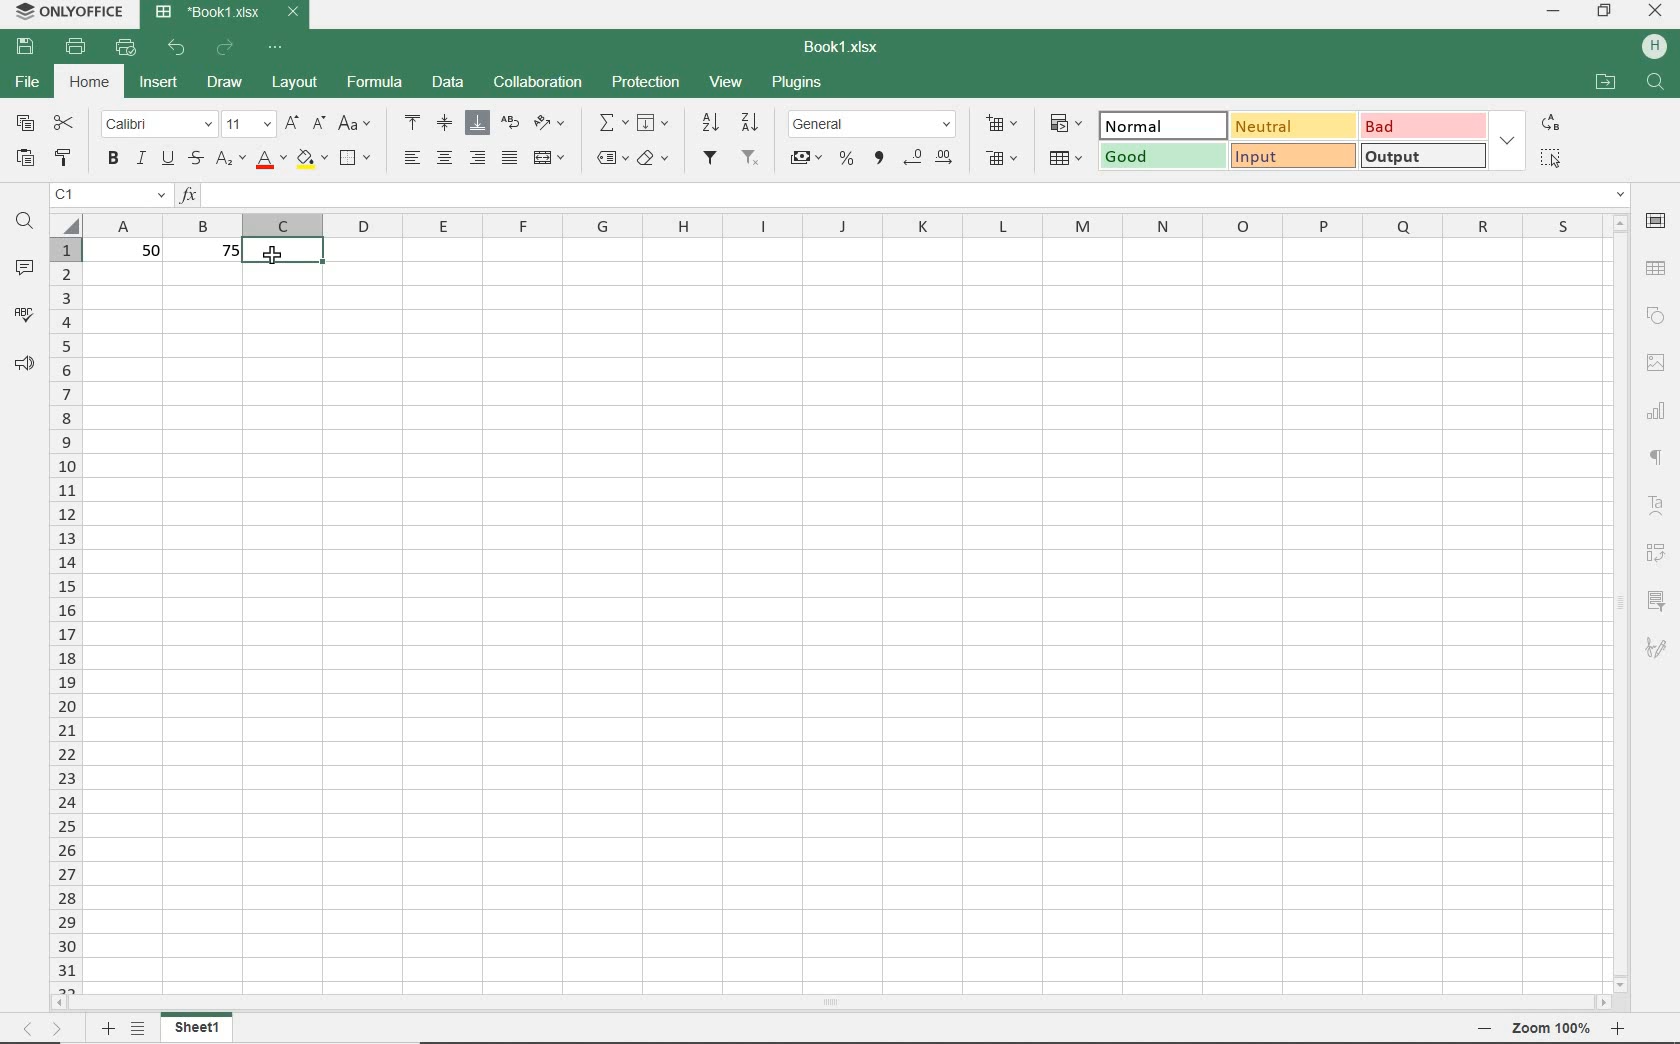 The height and width of the screenshot is (1044, 1680). Describe the element at coordinates (311, 160) in the screenshot. I see `fill color` at that location.